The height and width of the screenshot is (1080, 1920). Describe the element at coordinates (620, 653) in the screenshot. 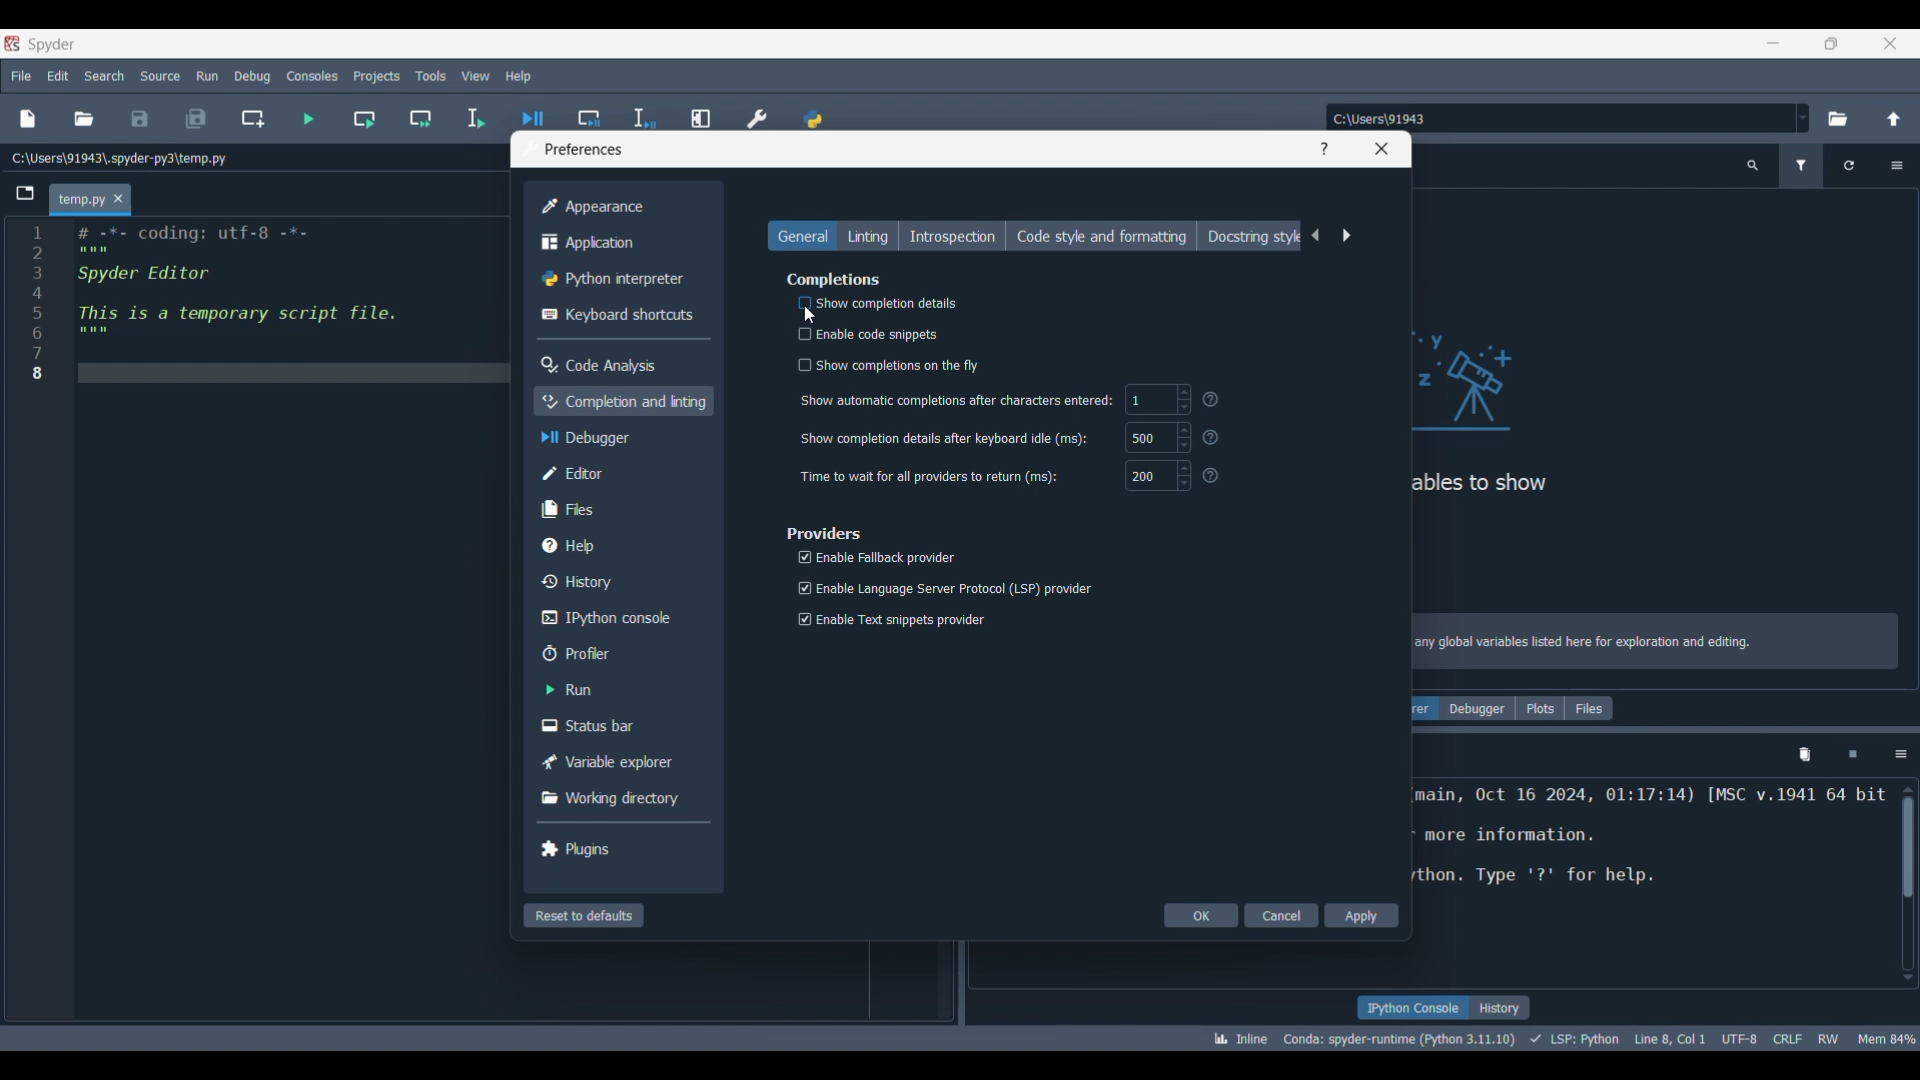

I see `Profiler` at that location.